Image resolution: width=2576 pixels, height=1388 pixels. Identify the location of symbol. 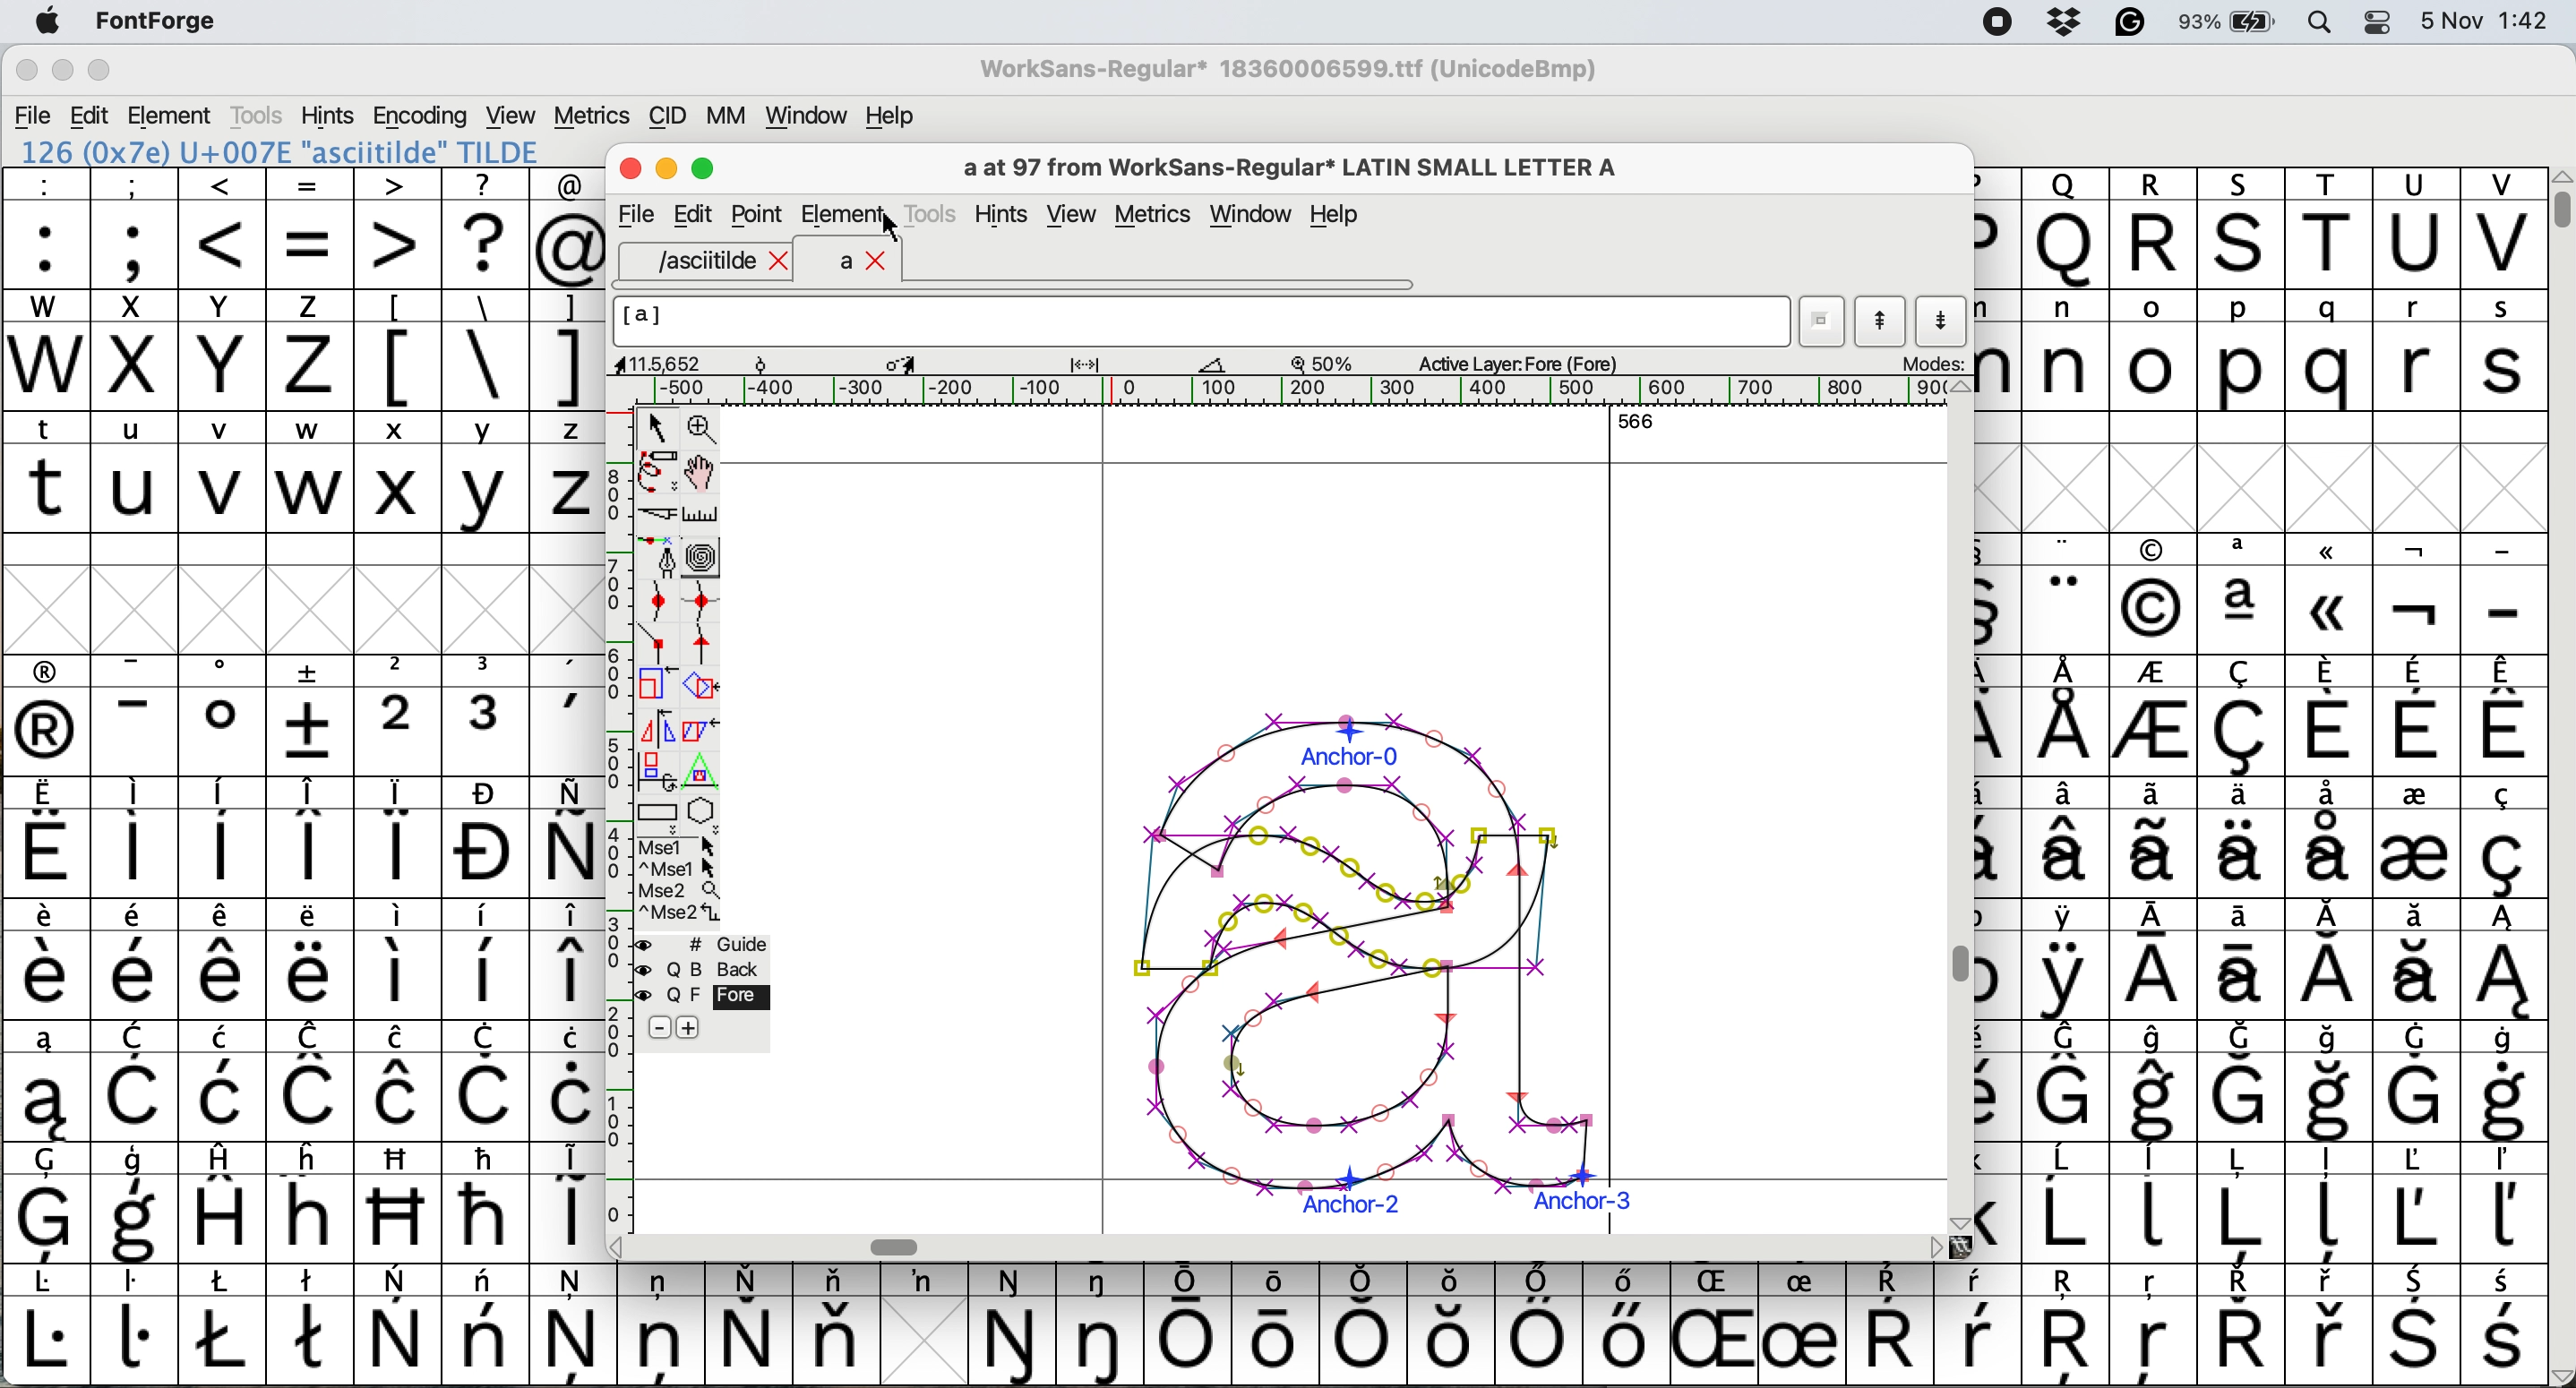
(748, 1324).